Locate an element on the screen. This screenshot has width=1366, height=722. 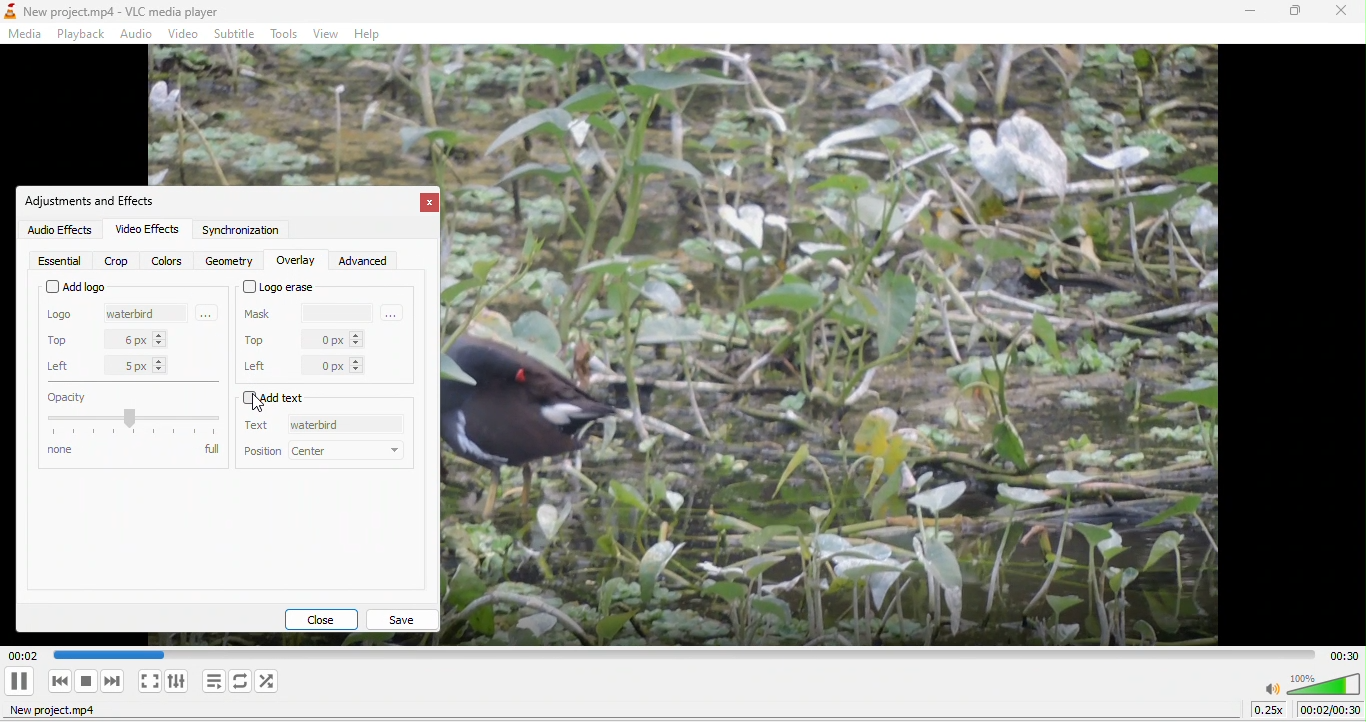
text is located at coordinates (262, 425).